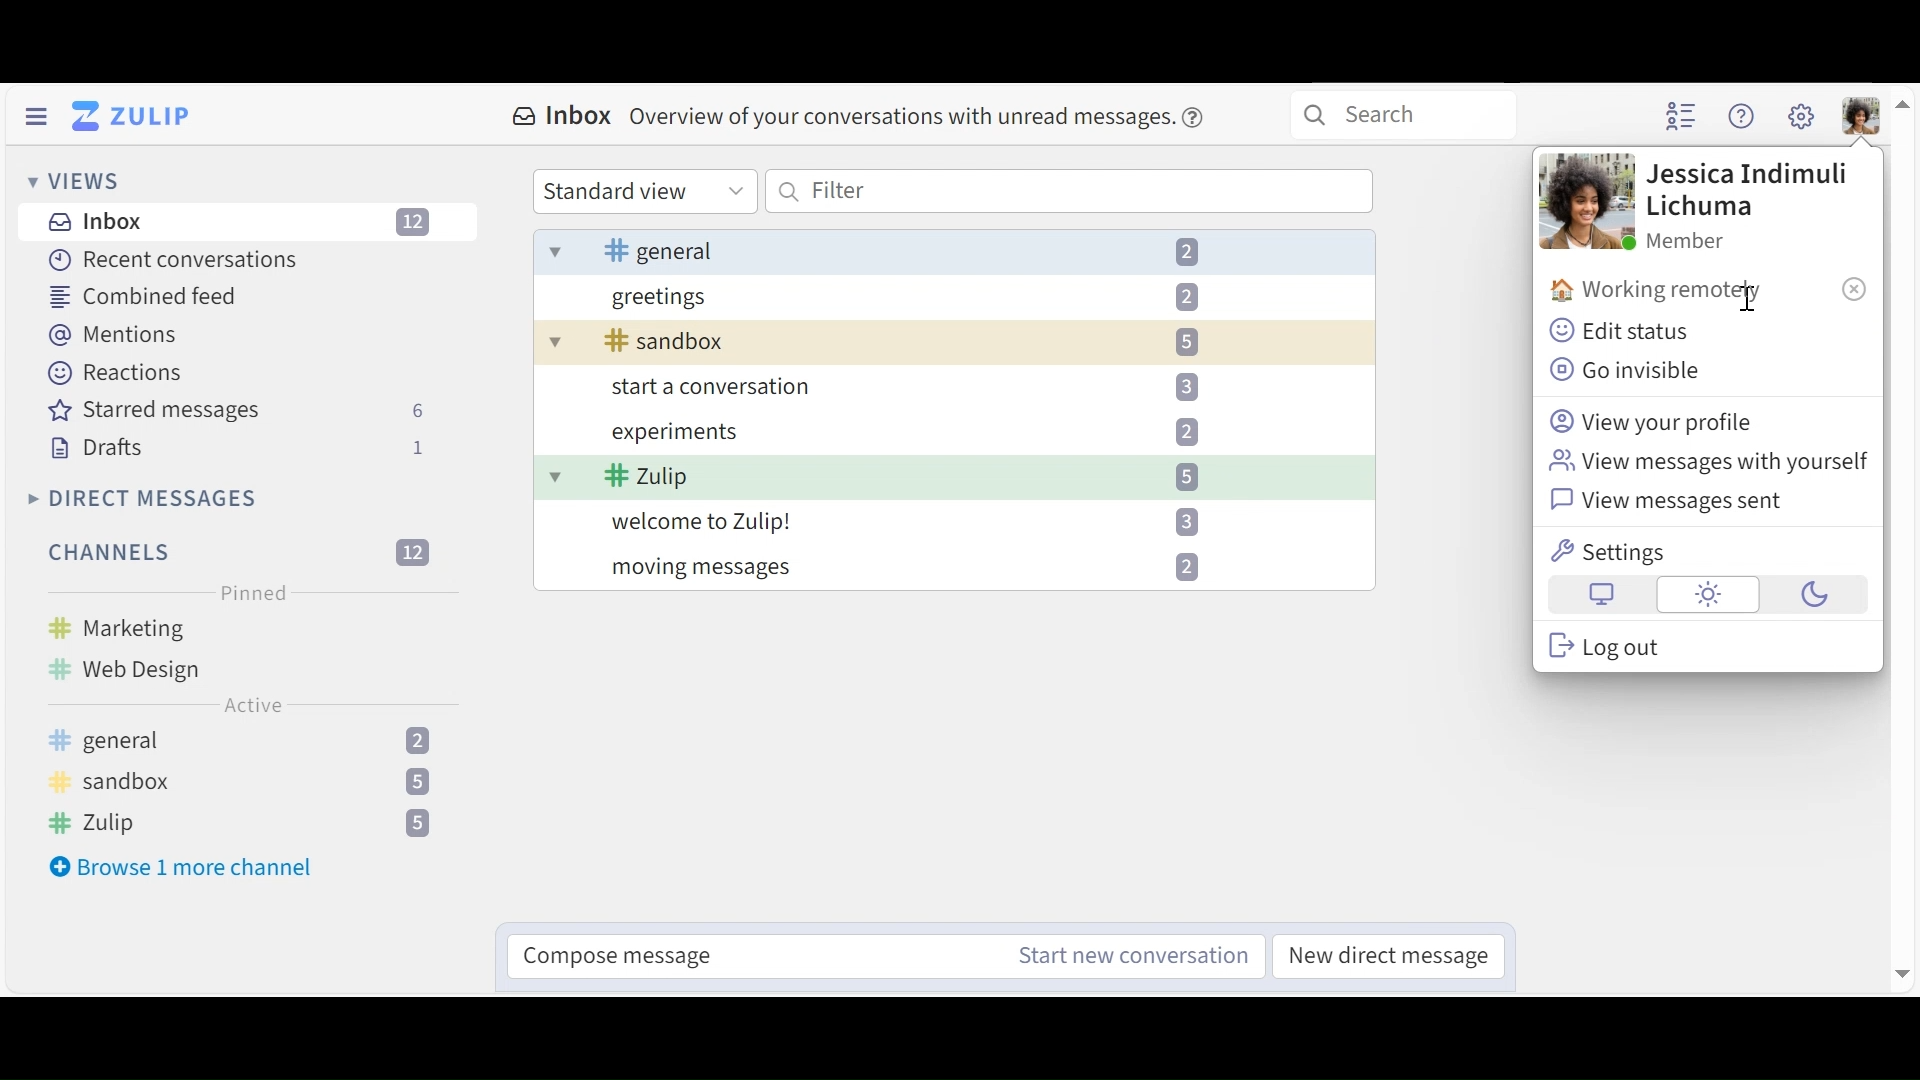 The height and width of the screenshot is (1080, 1920). Describe the element at coordinates (254, 594) in the screenshot. I see `Pinned` at that location.